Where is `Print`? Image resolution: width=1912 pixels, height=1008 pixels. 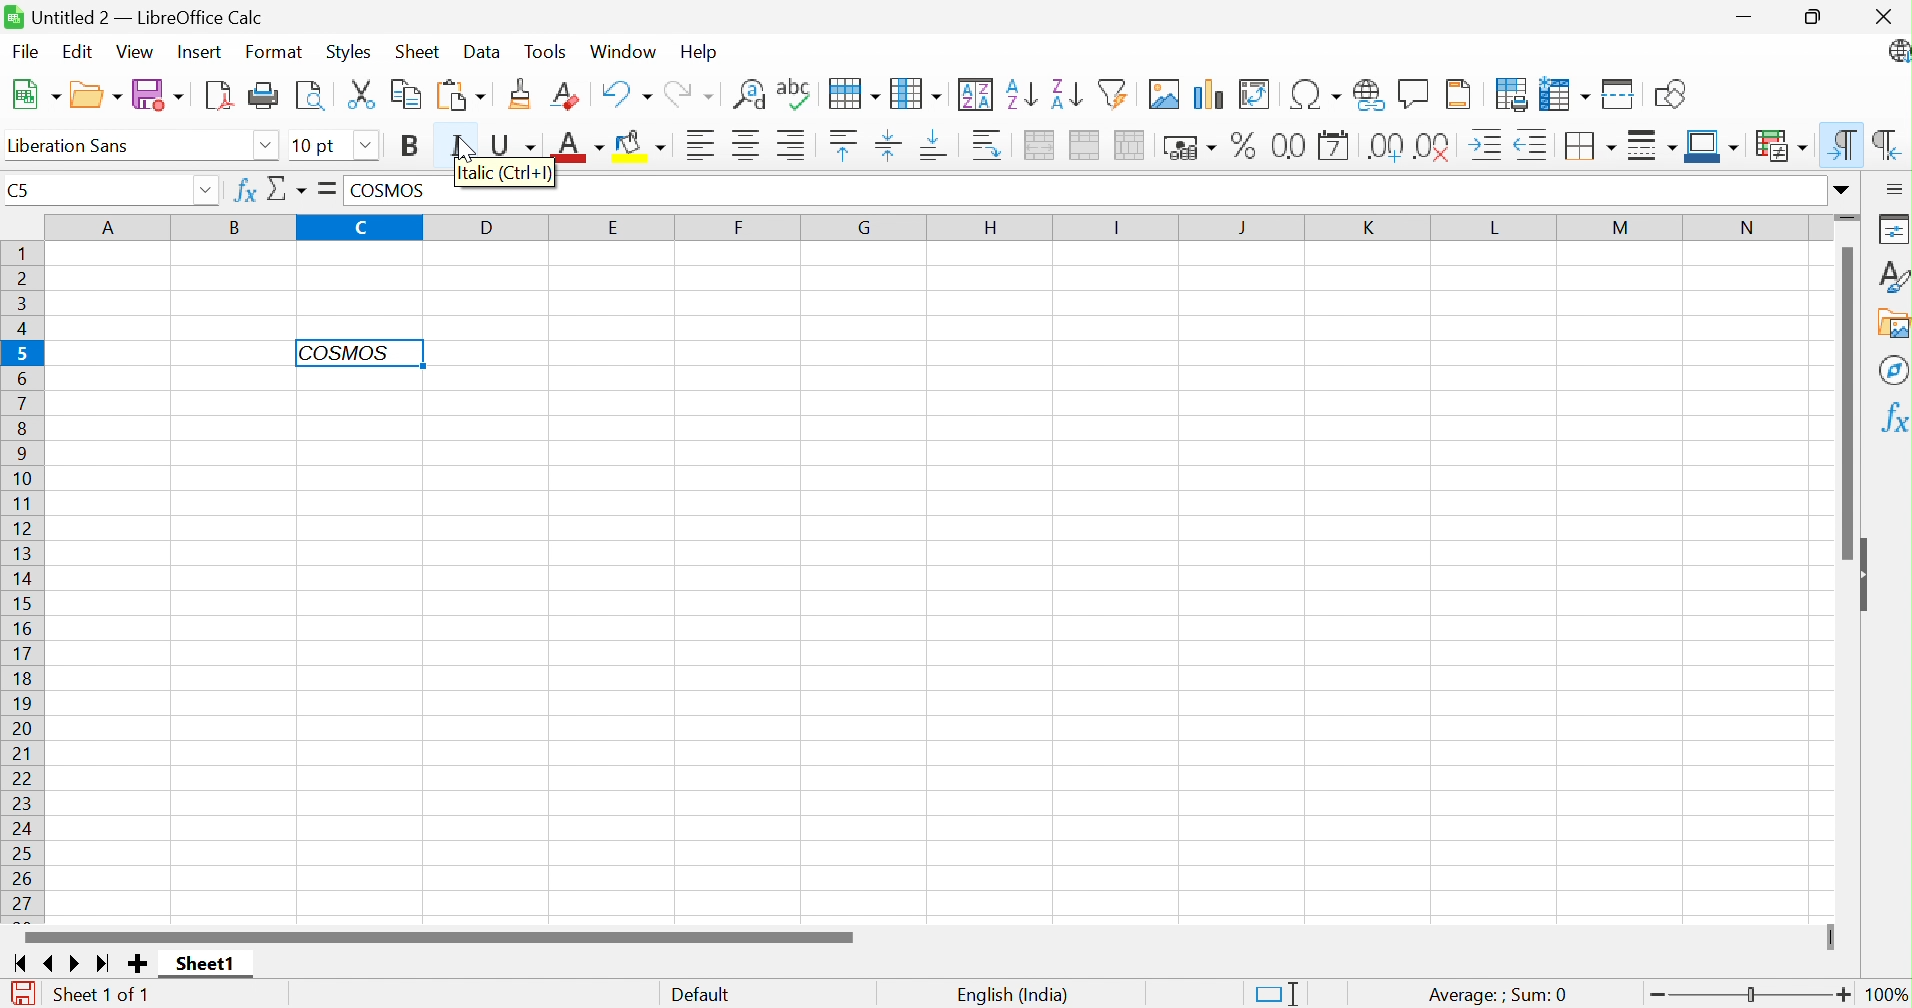 Print is located at coordinates (264, 96).